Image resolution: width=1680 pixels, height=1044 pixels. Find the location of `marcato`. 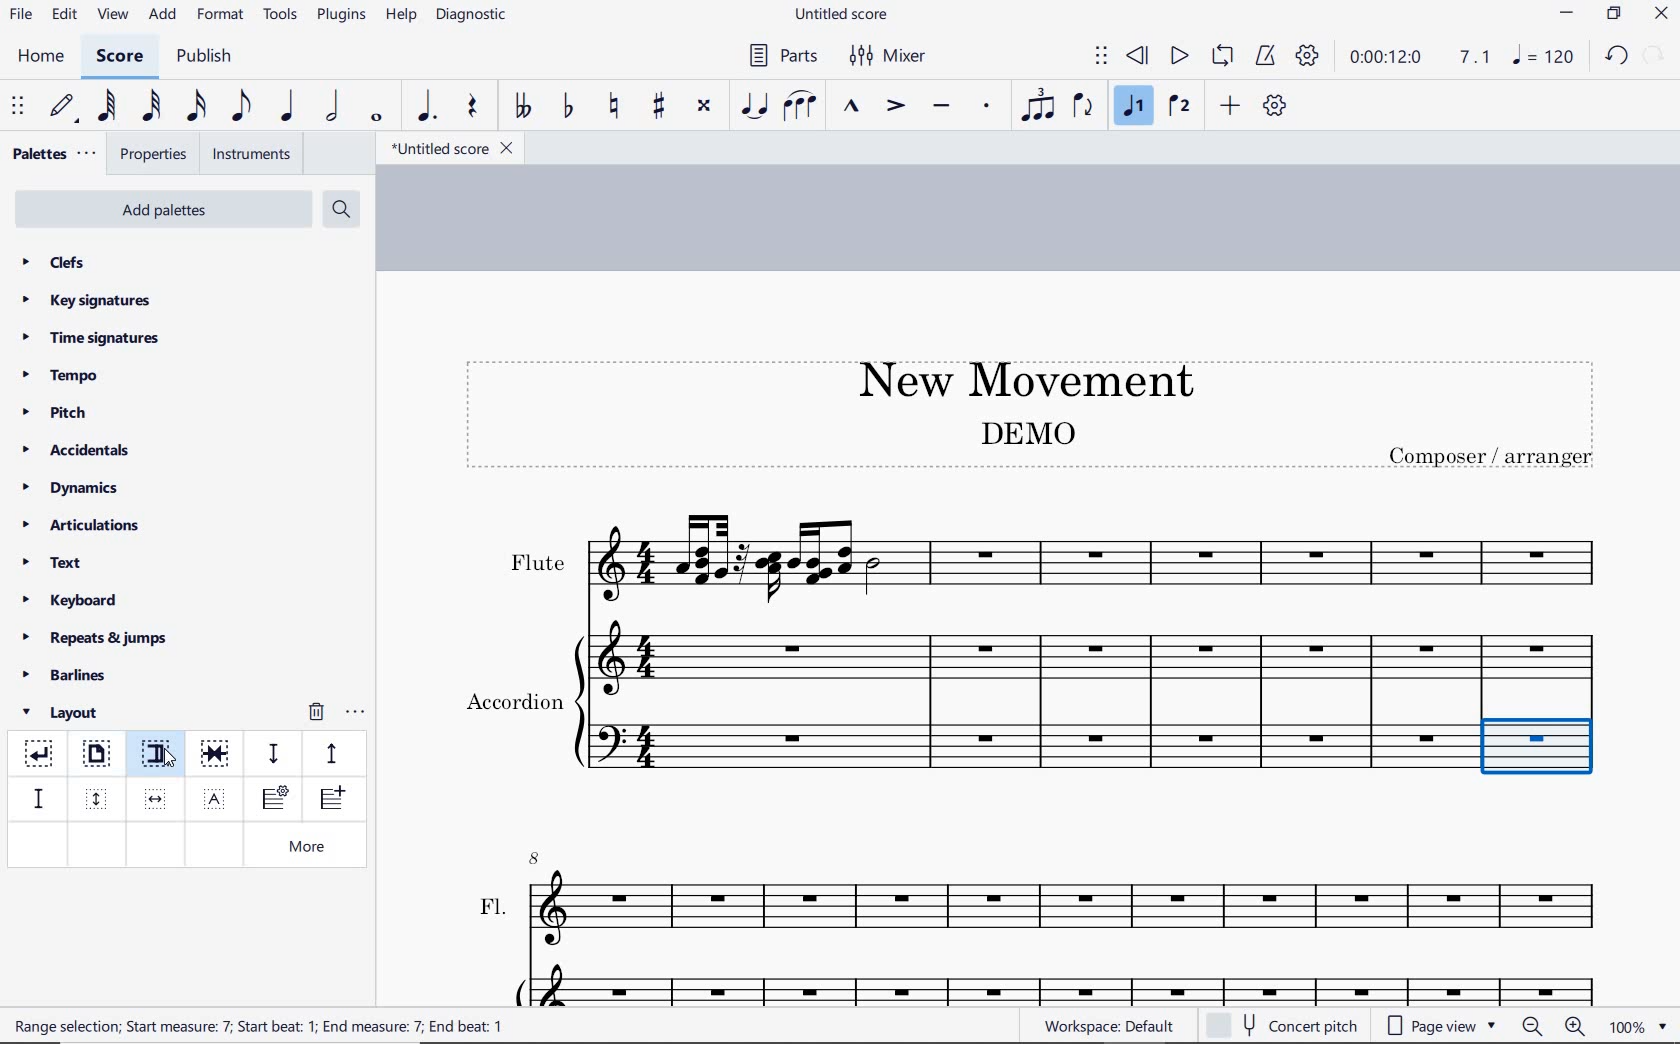

marcato is located at coordinates (854, 108).